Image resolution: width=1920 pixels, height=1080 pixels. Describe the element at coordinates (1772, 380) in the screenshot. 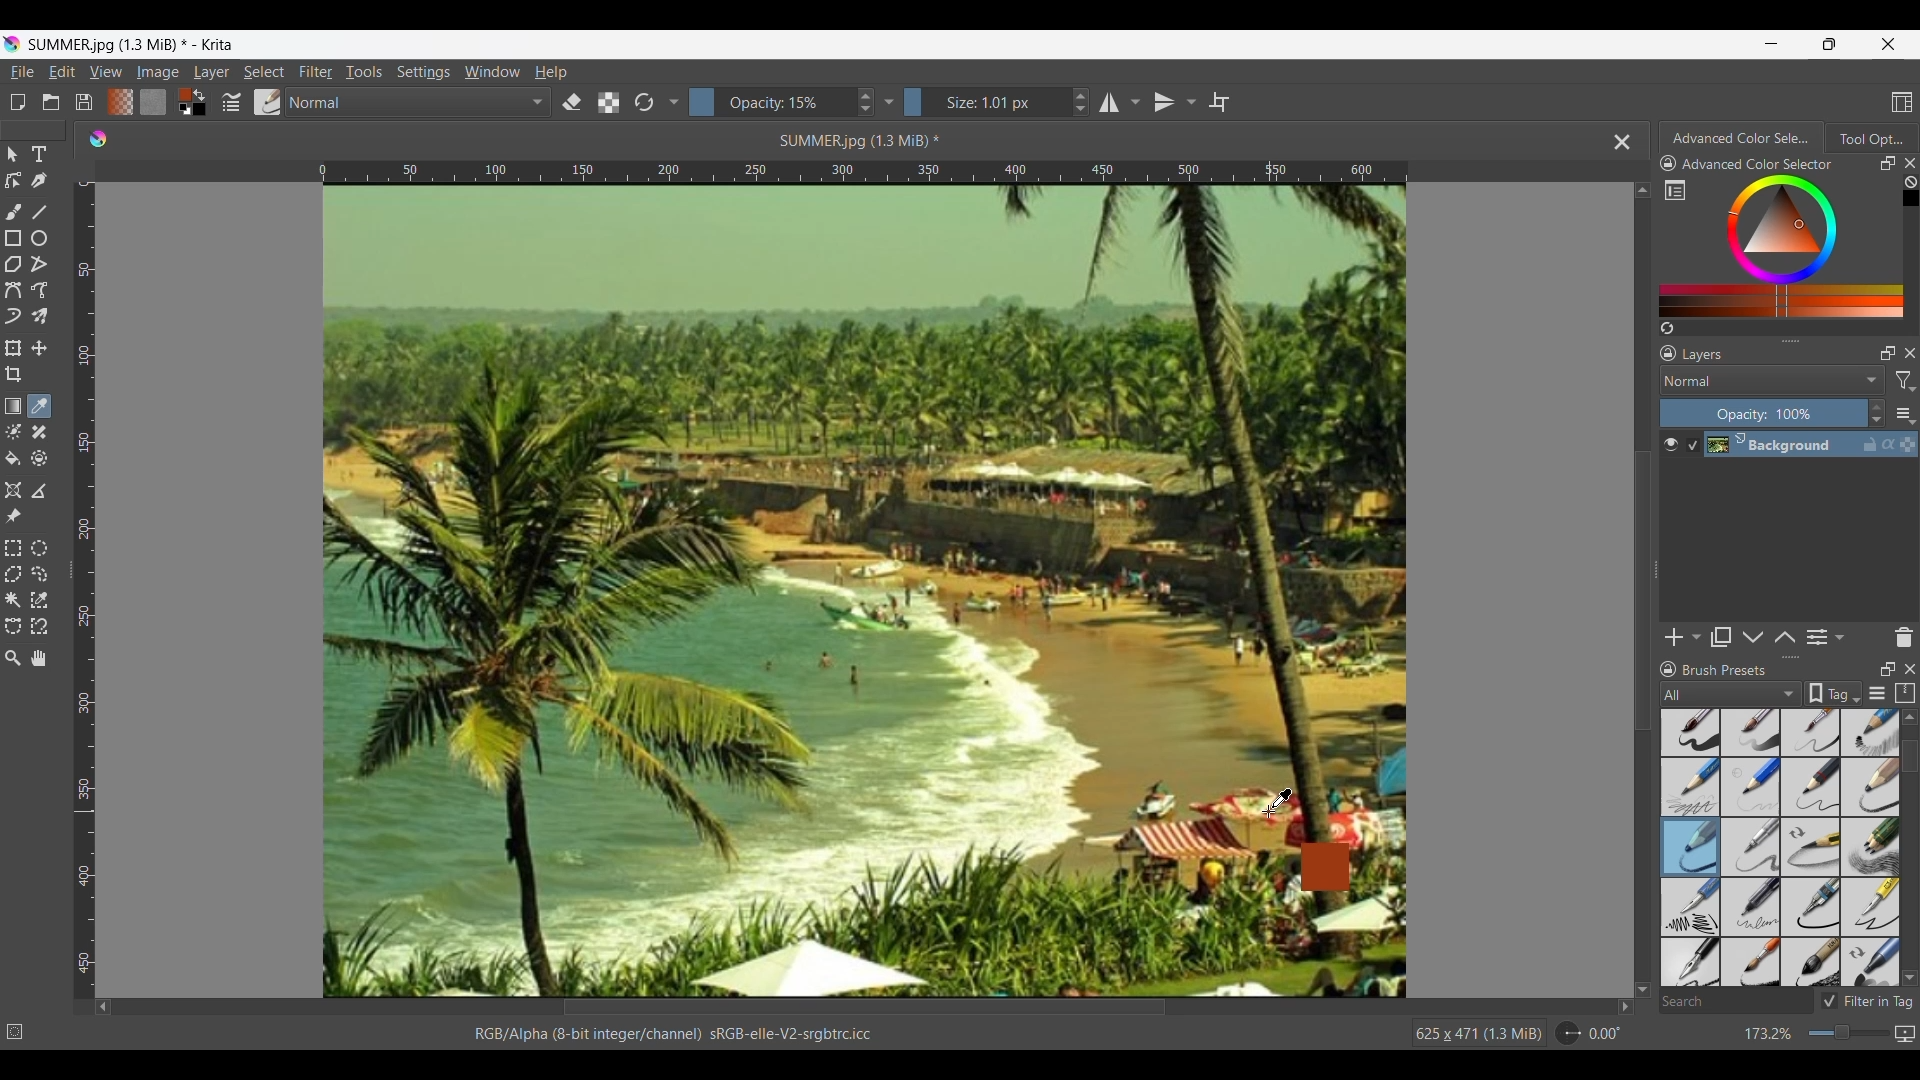

I see `Normal` at that location.